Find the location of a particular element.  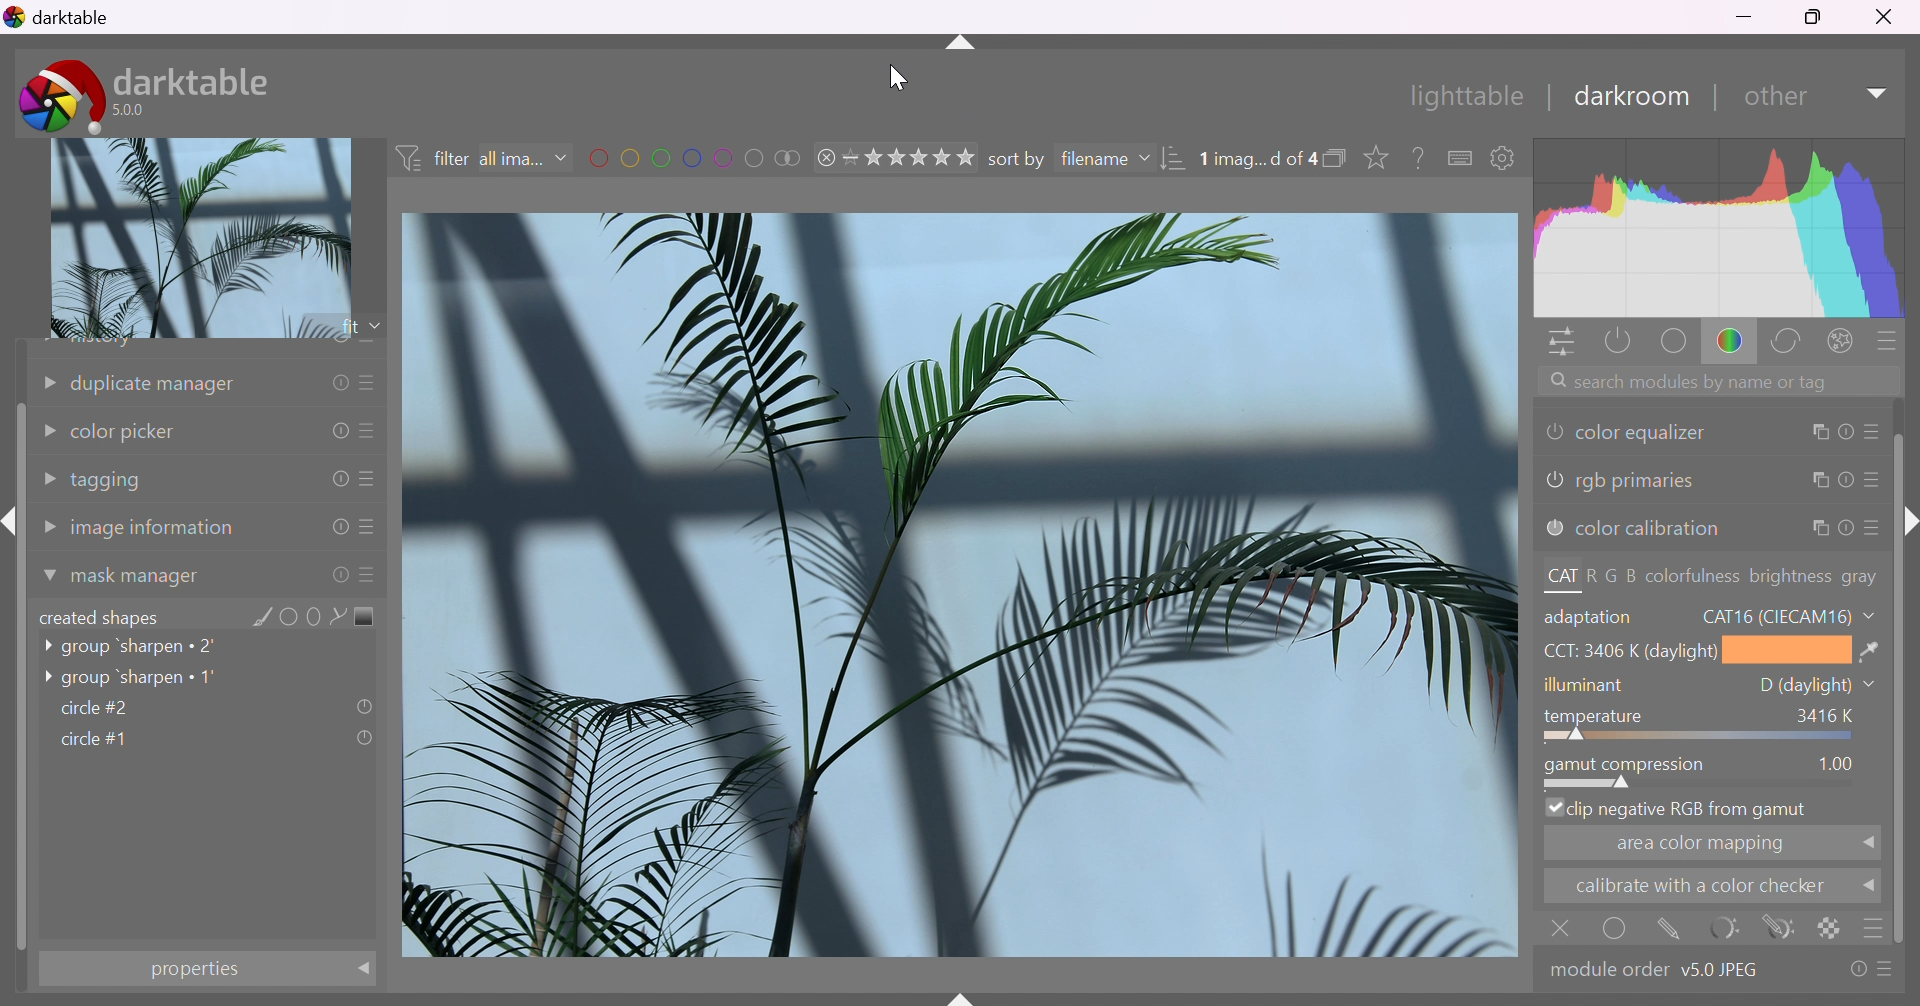

lighttable is located at coordinates (1470, 96).